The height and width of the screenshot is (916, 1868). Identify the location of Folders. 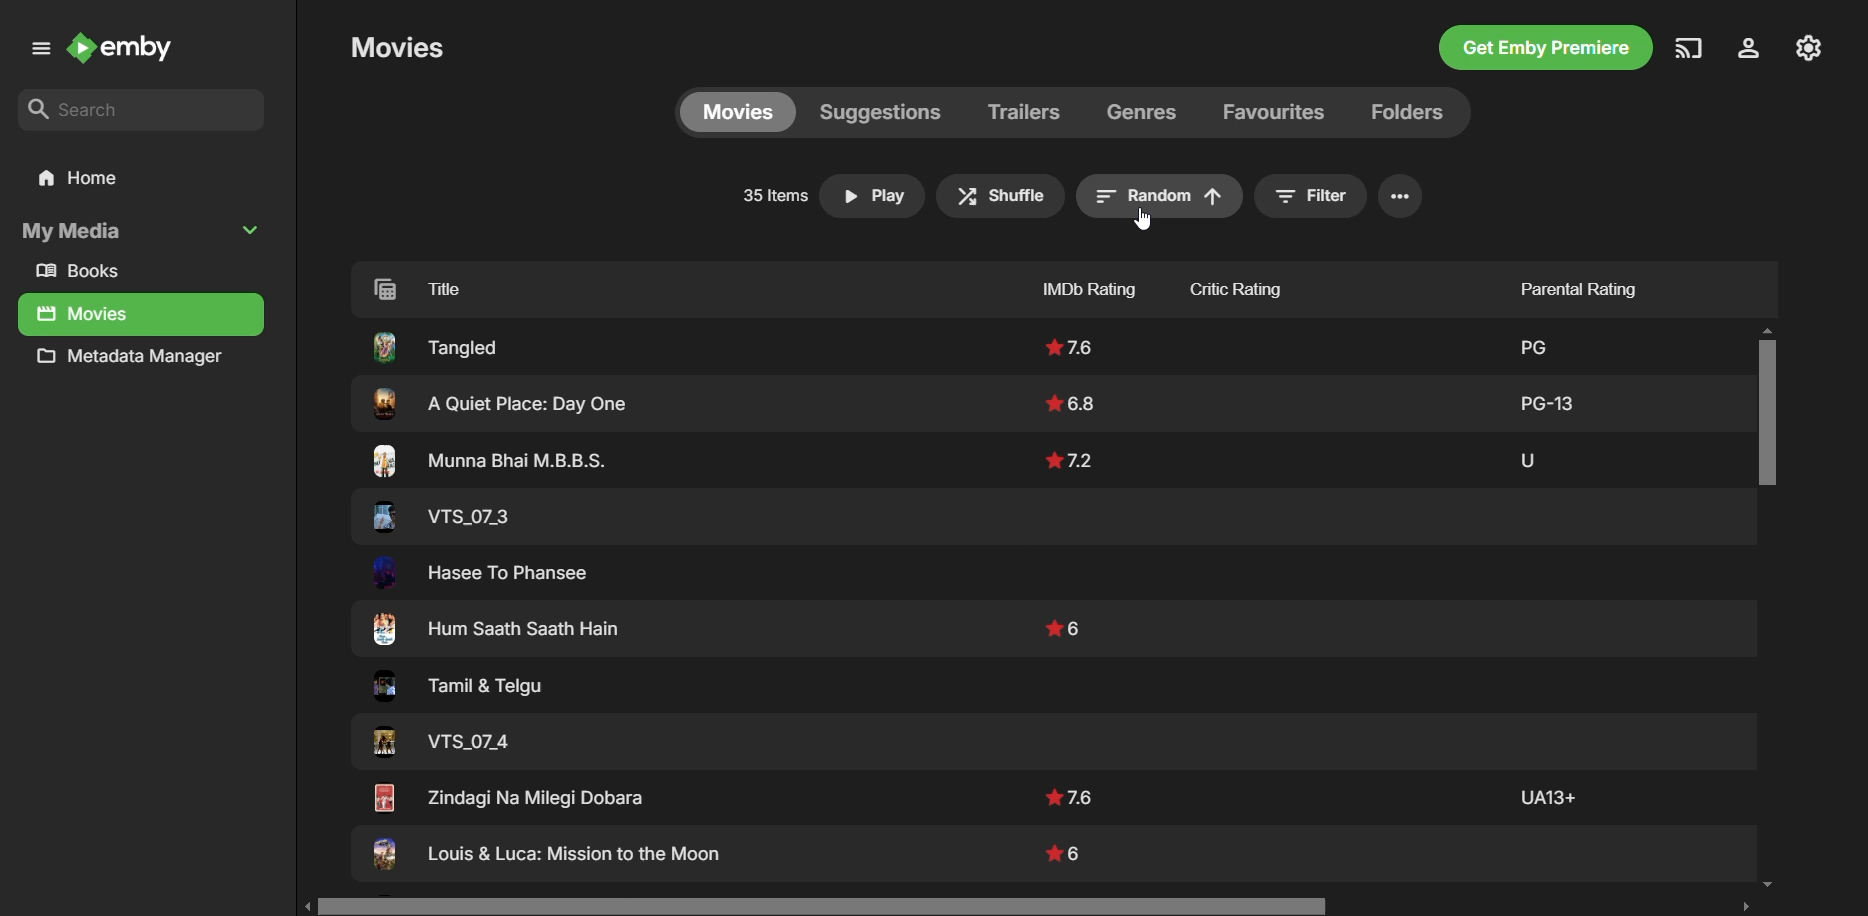
(1402, 112).